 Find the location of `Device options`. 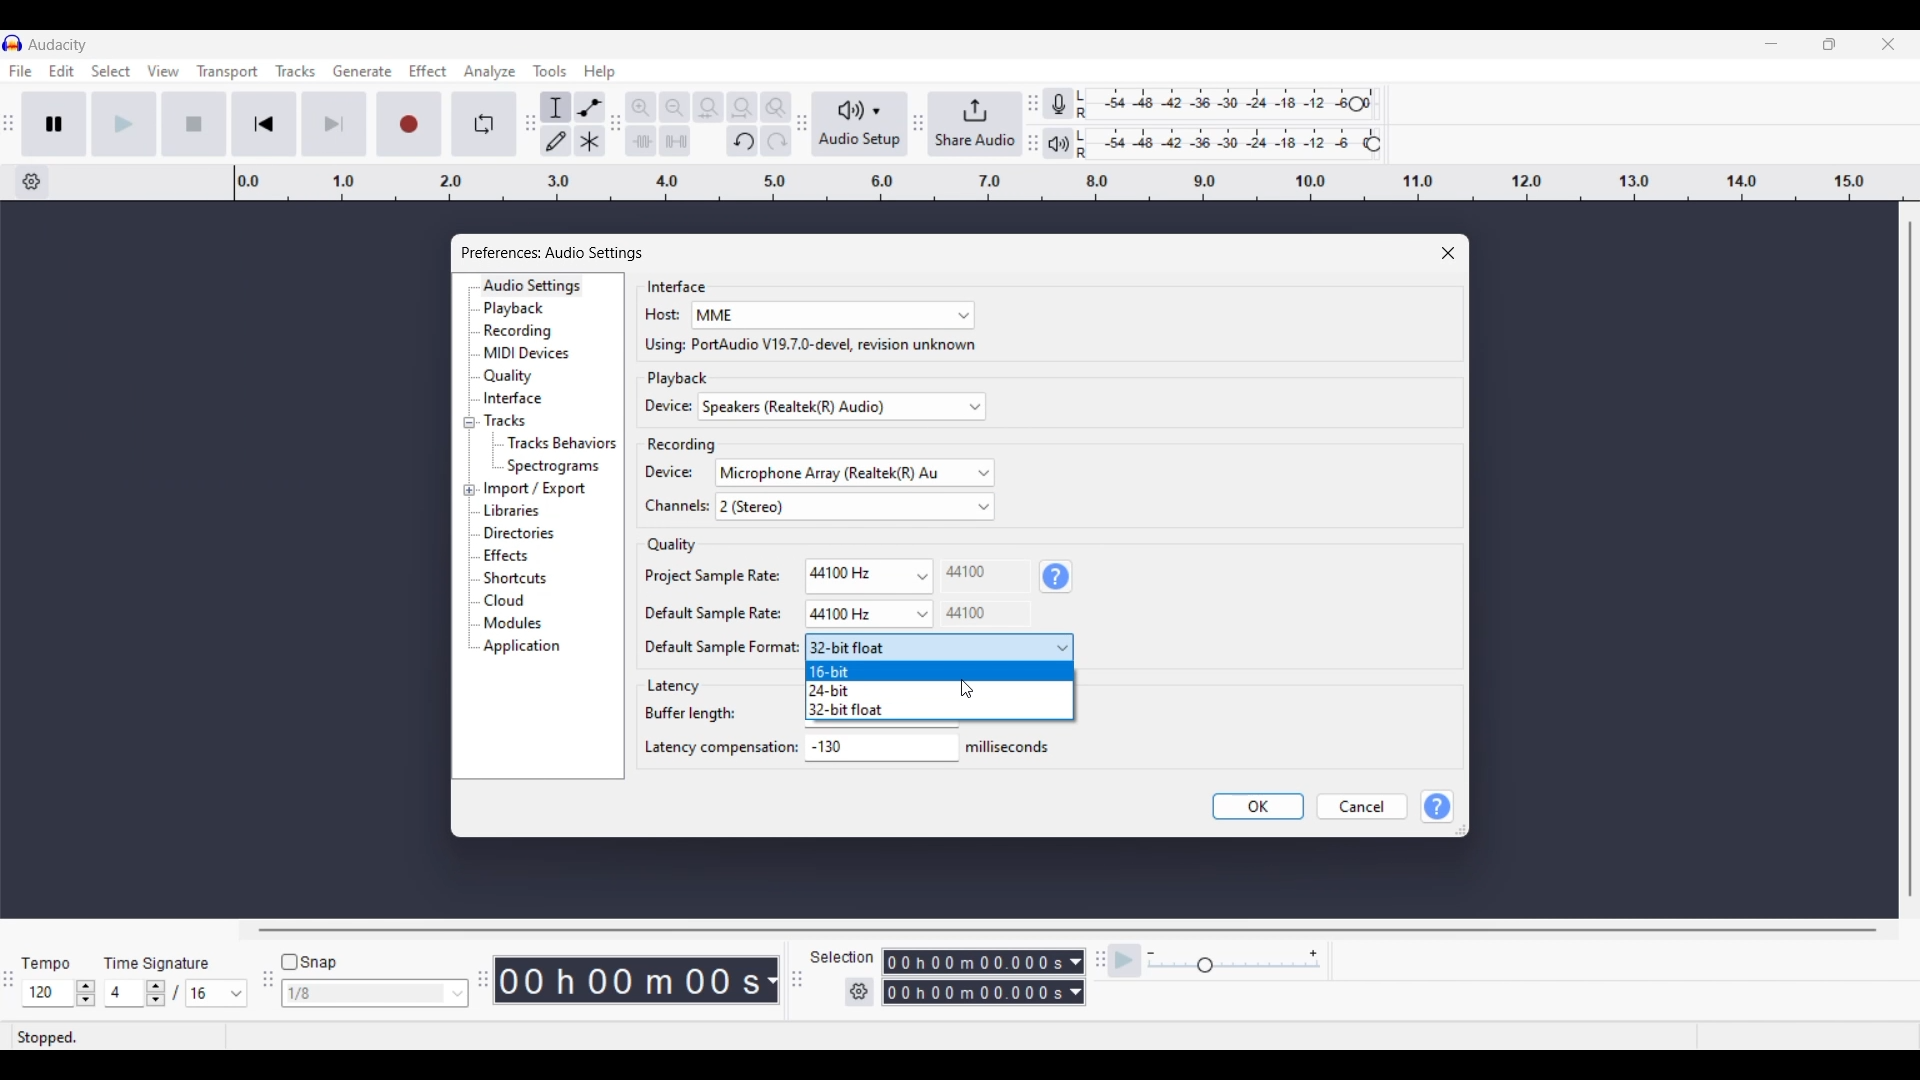

Device options is located at coordinates (842, 407).